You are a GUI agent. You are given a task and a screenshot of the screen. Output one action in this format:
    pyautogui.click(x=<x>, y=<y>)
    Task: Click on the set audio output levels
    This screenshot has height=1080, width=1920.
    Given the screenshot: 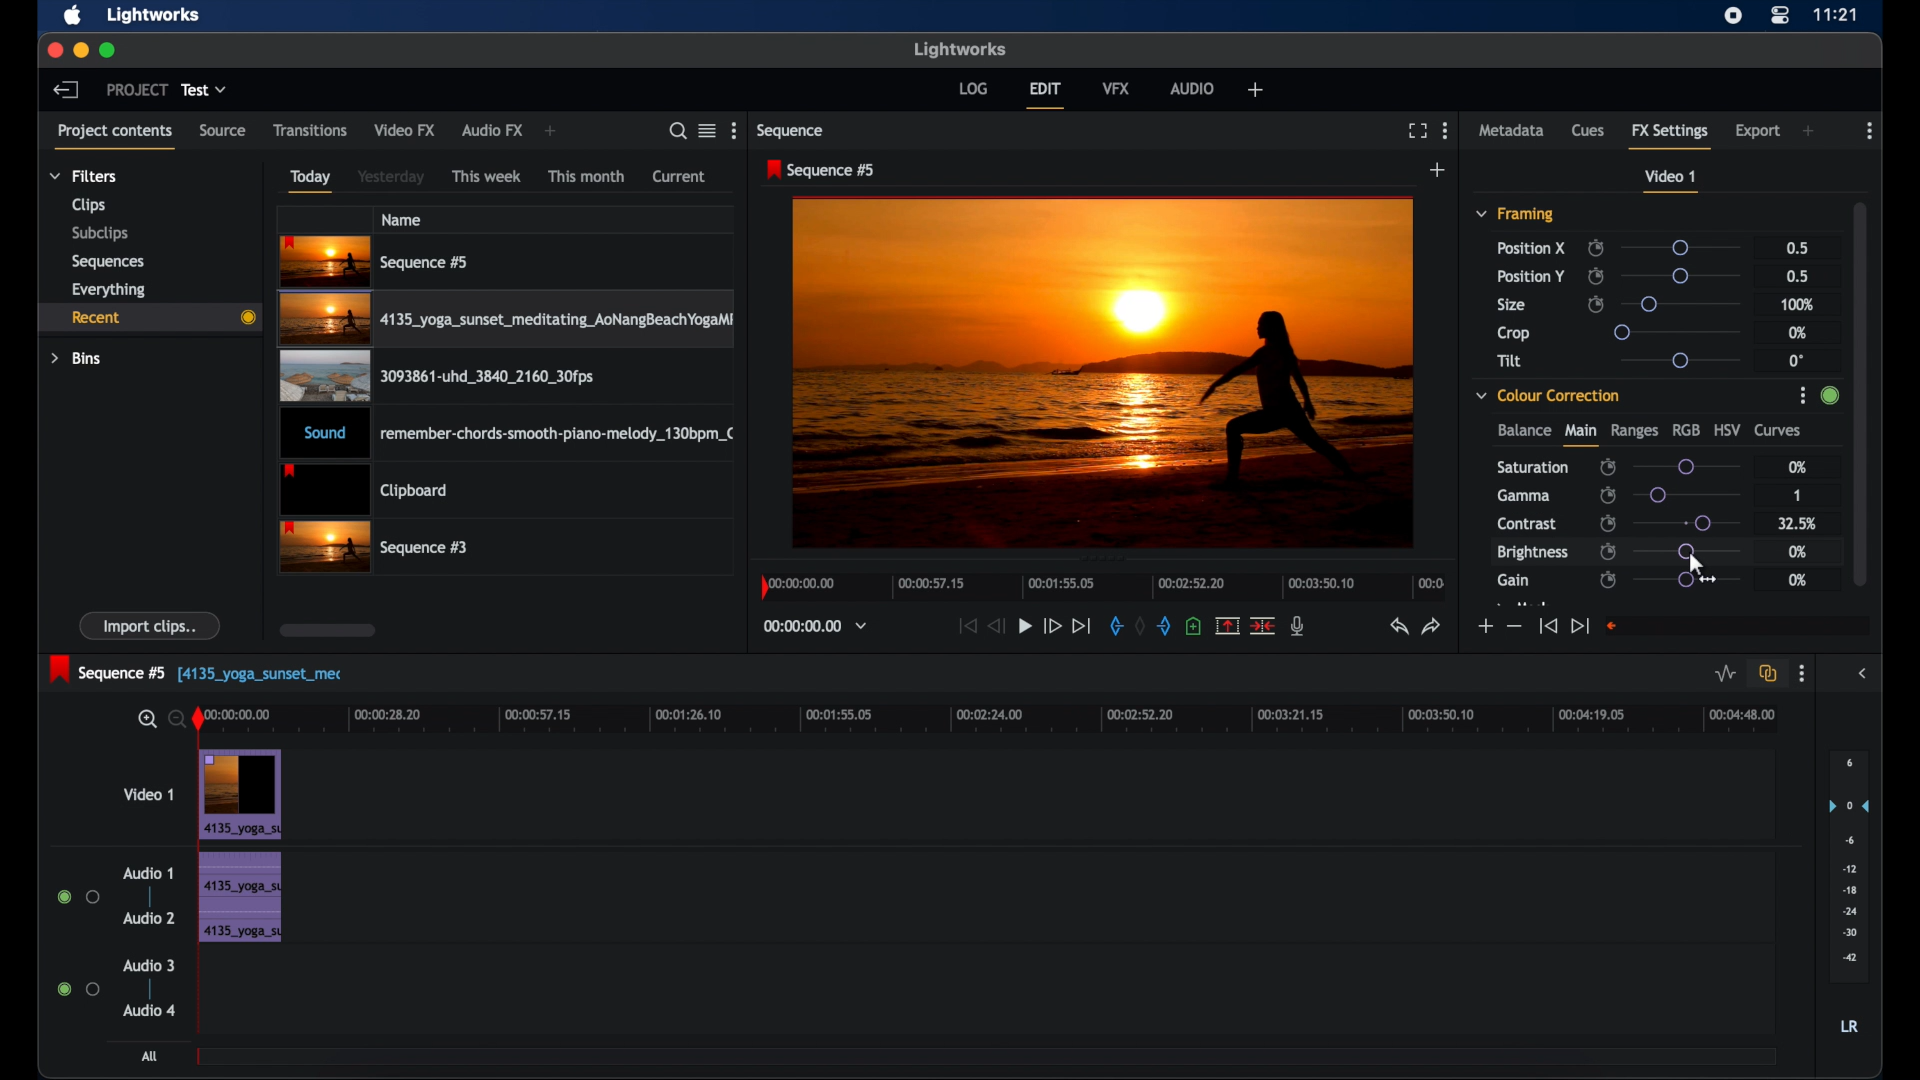 What is the action you would take?
    pyautogui.click(x=1849, y=864)
    